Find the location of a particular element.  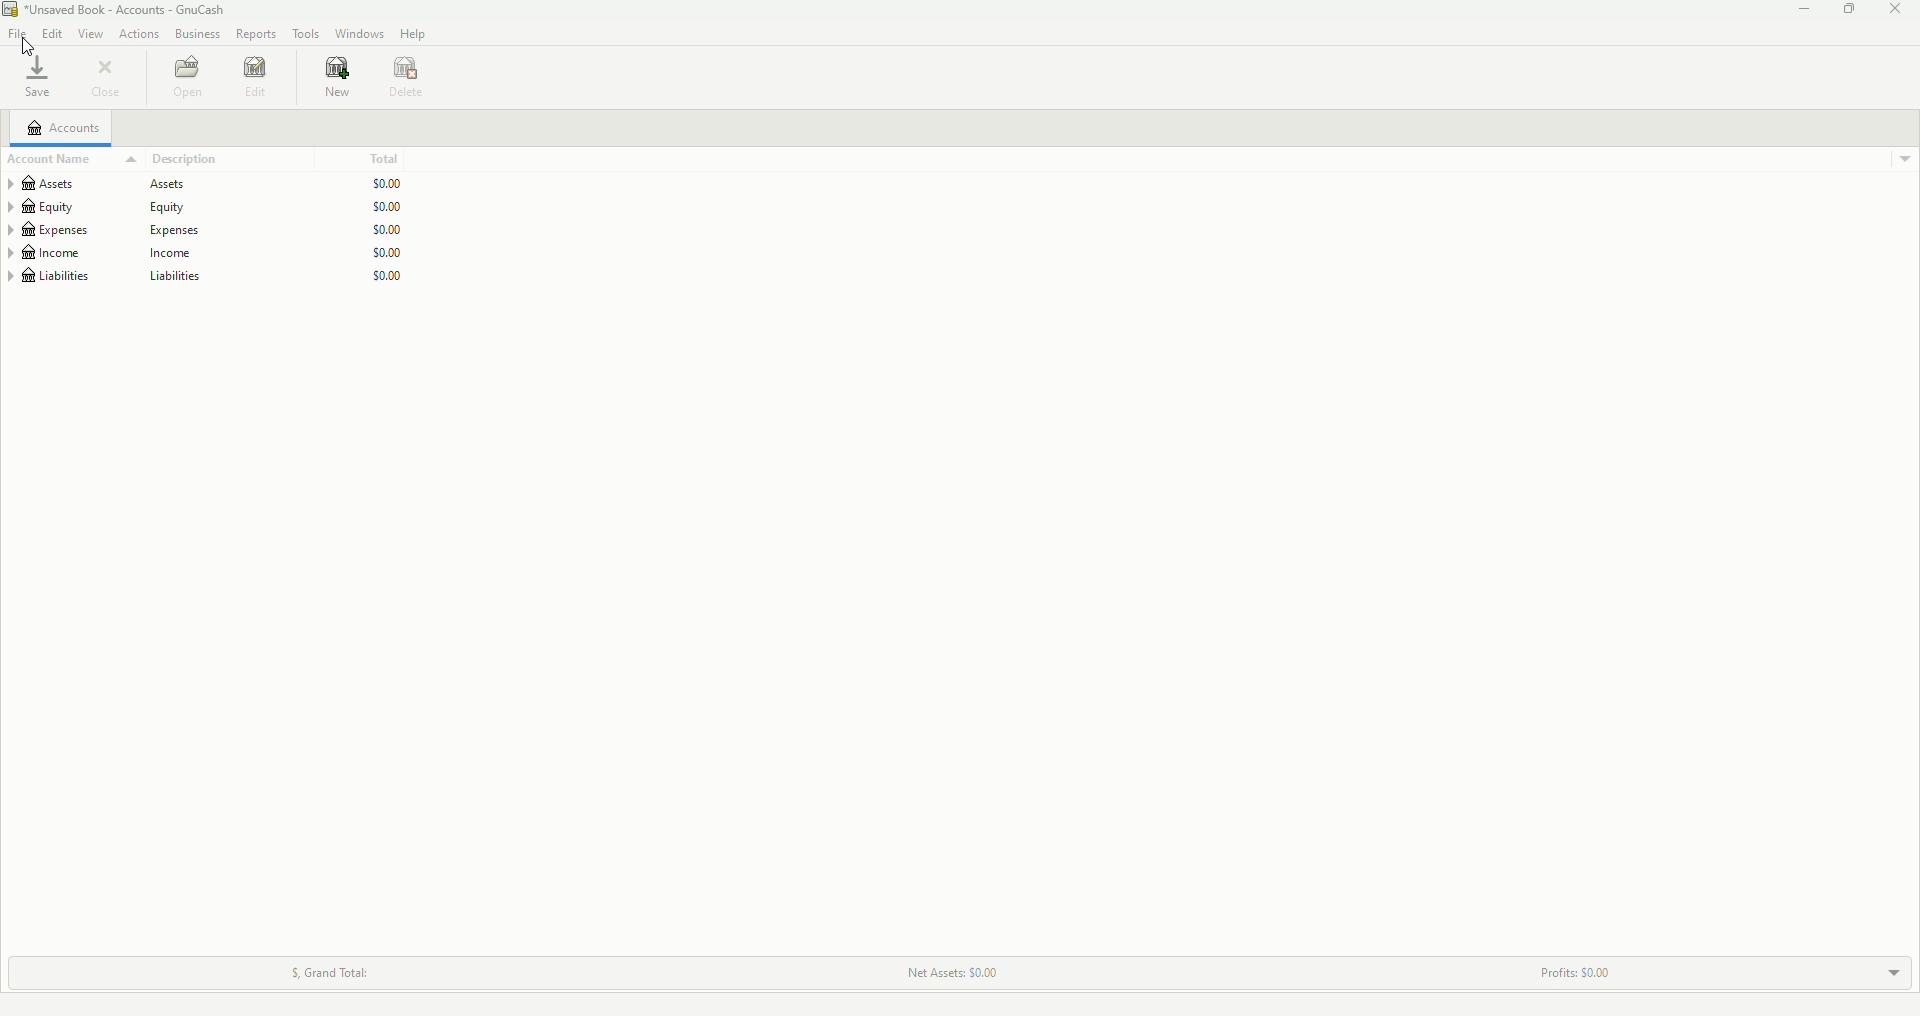

Edit is located at coordinates (51, 33).